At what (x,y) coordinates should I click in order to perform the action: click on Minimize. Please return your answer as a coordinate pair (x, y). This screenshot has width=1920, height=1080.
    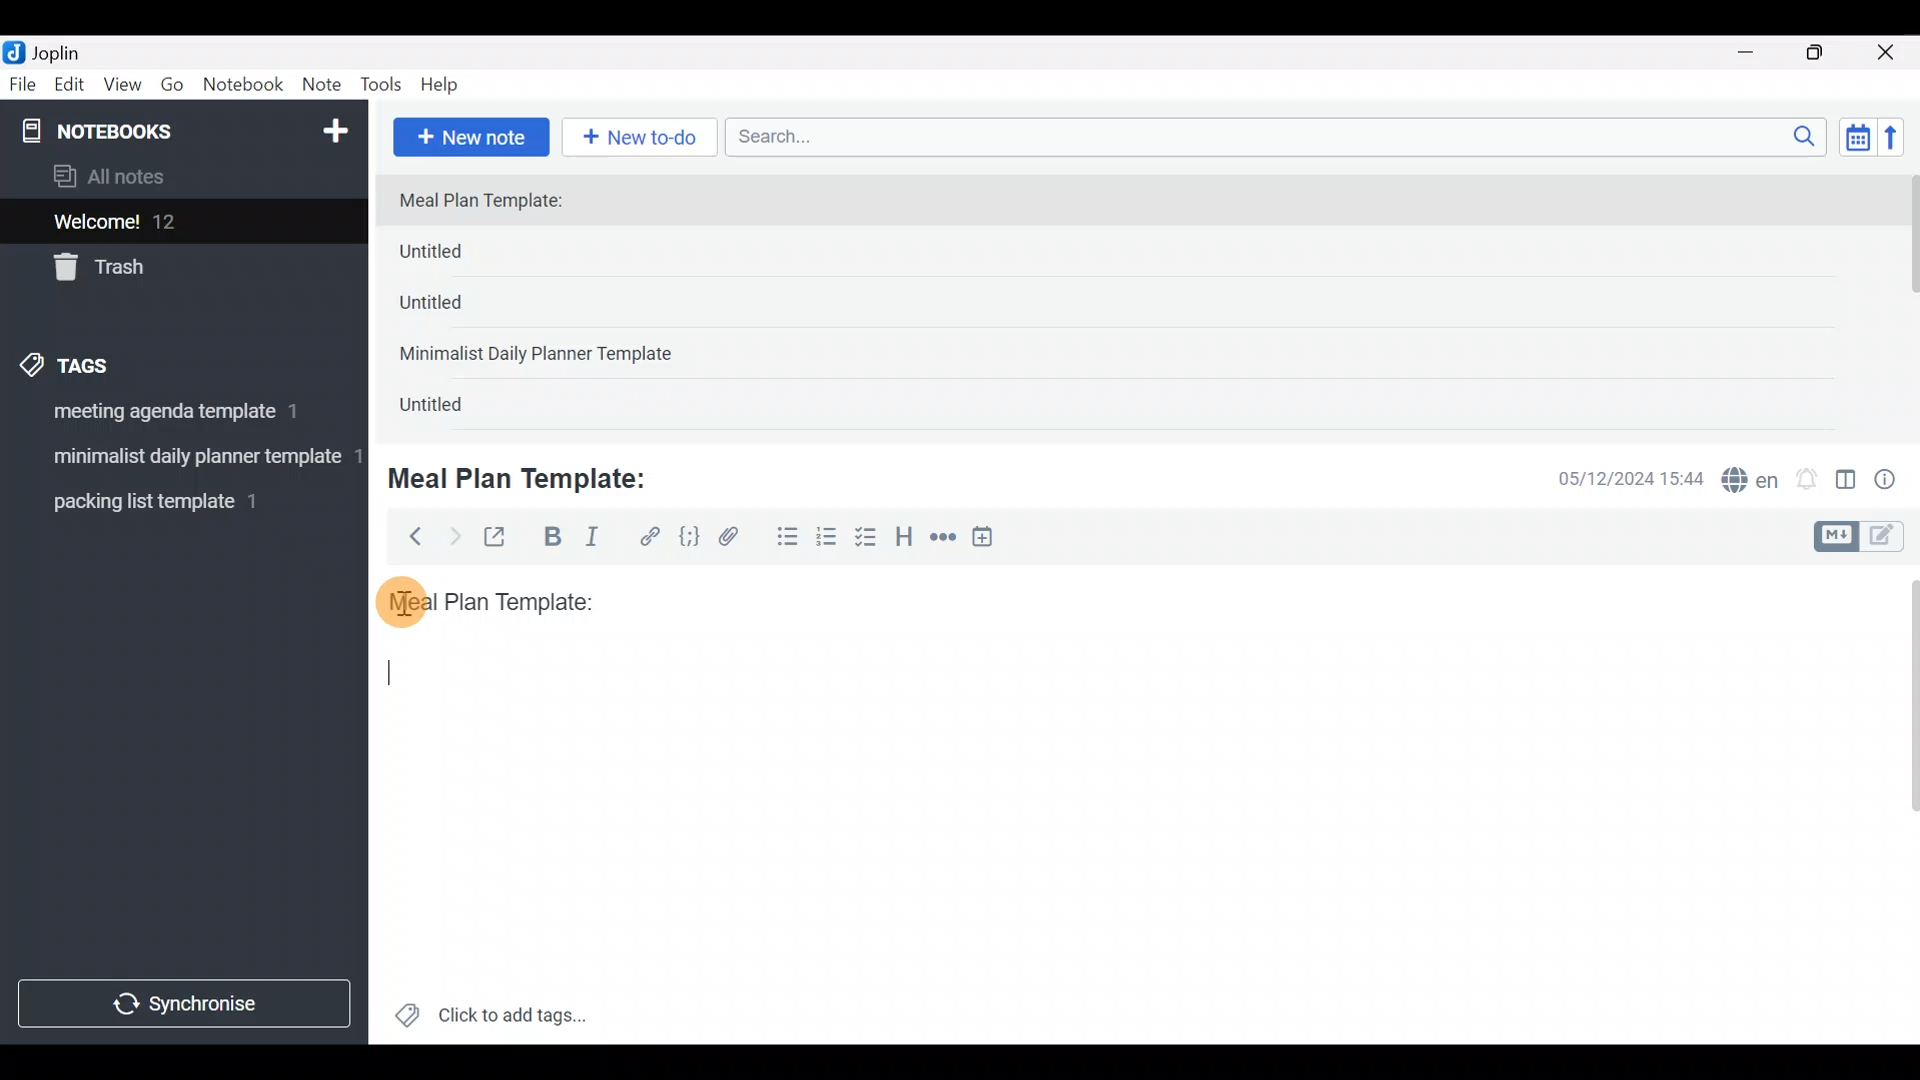
    Looking at the image, I should click on (1757, 50).